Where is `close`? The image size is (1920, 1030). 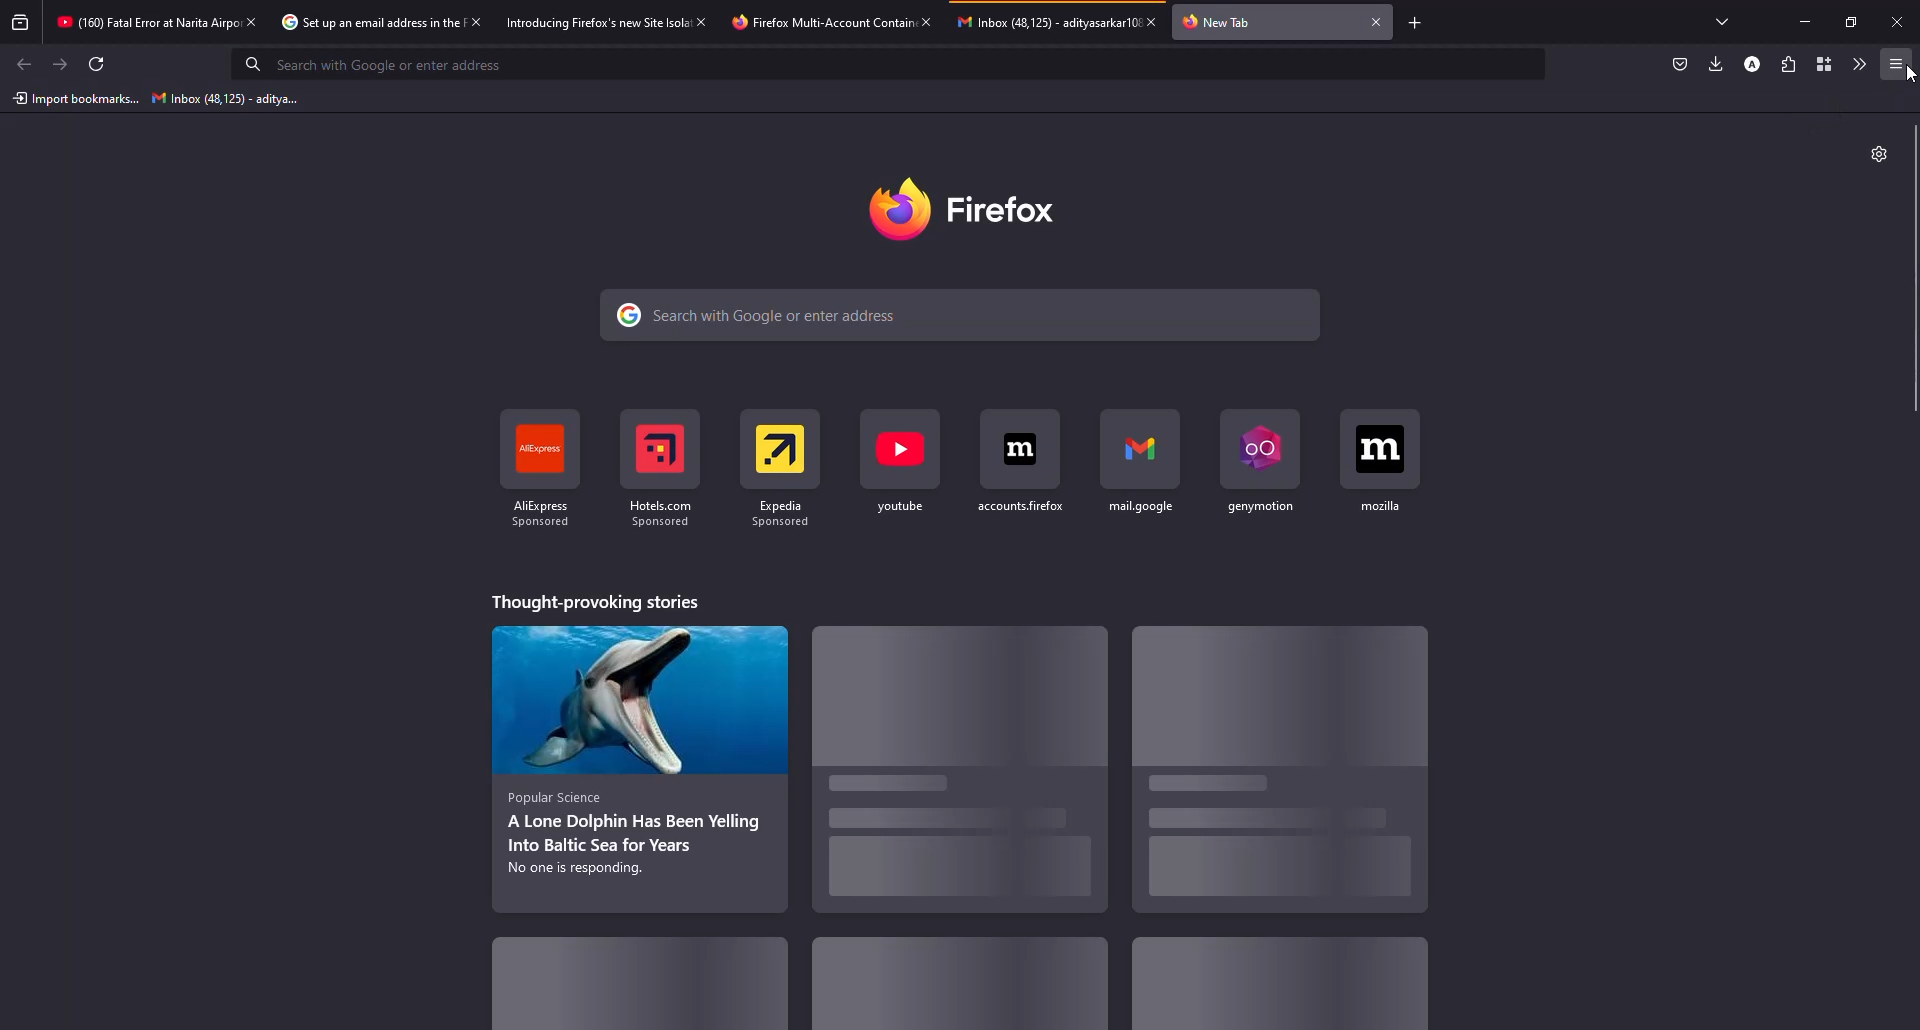
close is located at coordinates (250, 21).